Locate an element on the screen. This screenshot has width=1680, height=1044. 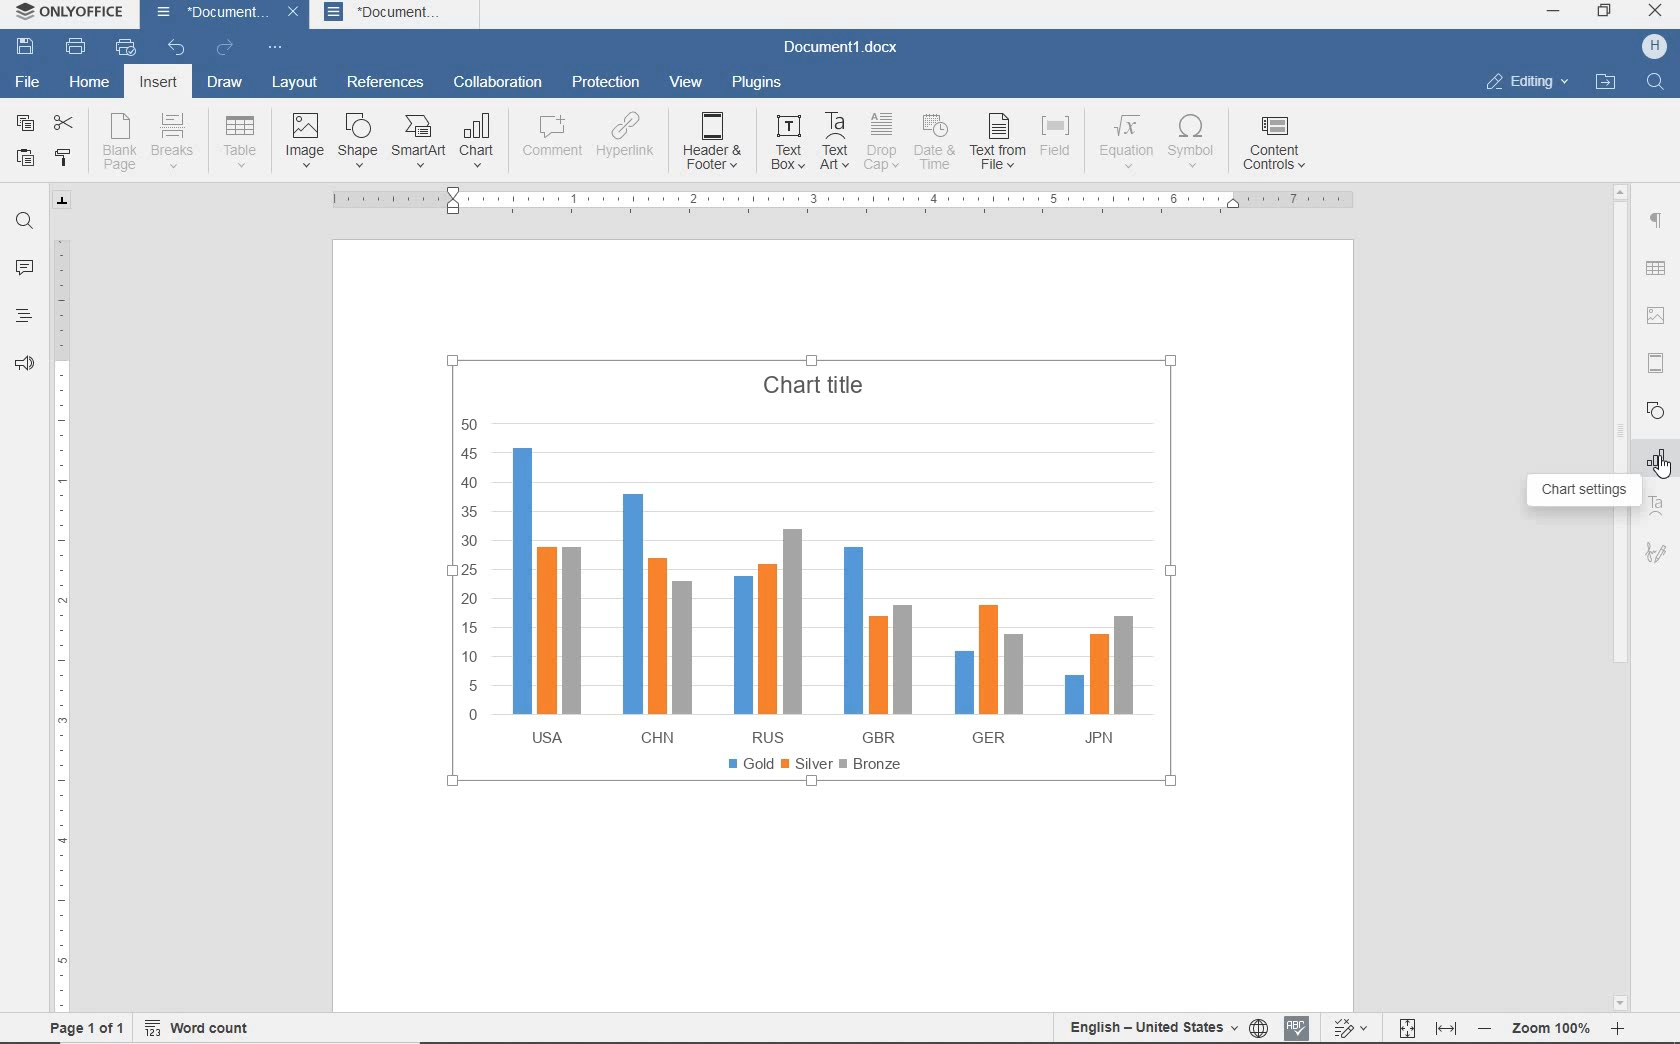
drop cap is located at coordinates (881, 145).